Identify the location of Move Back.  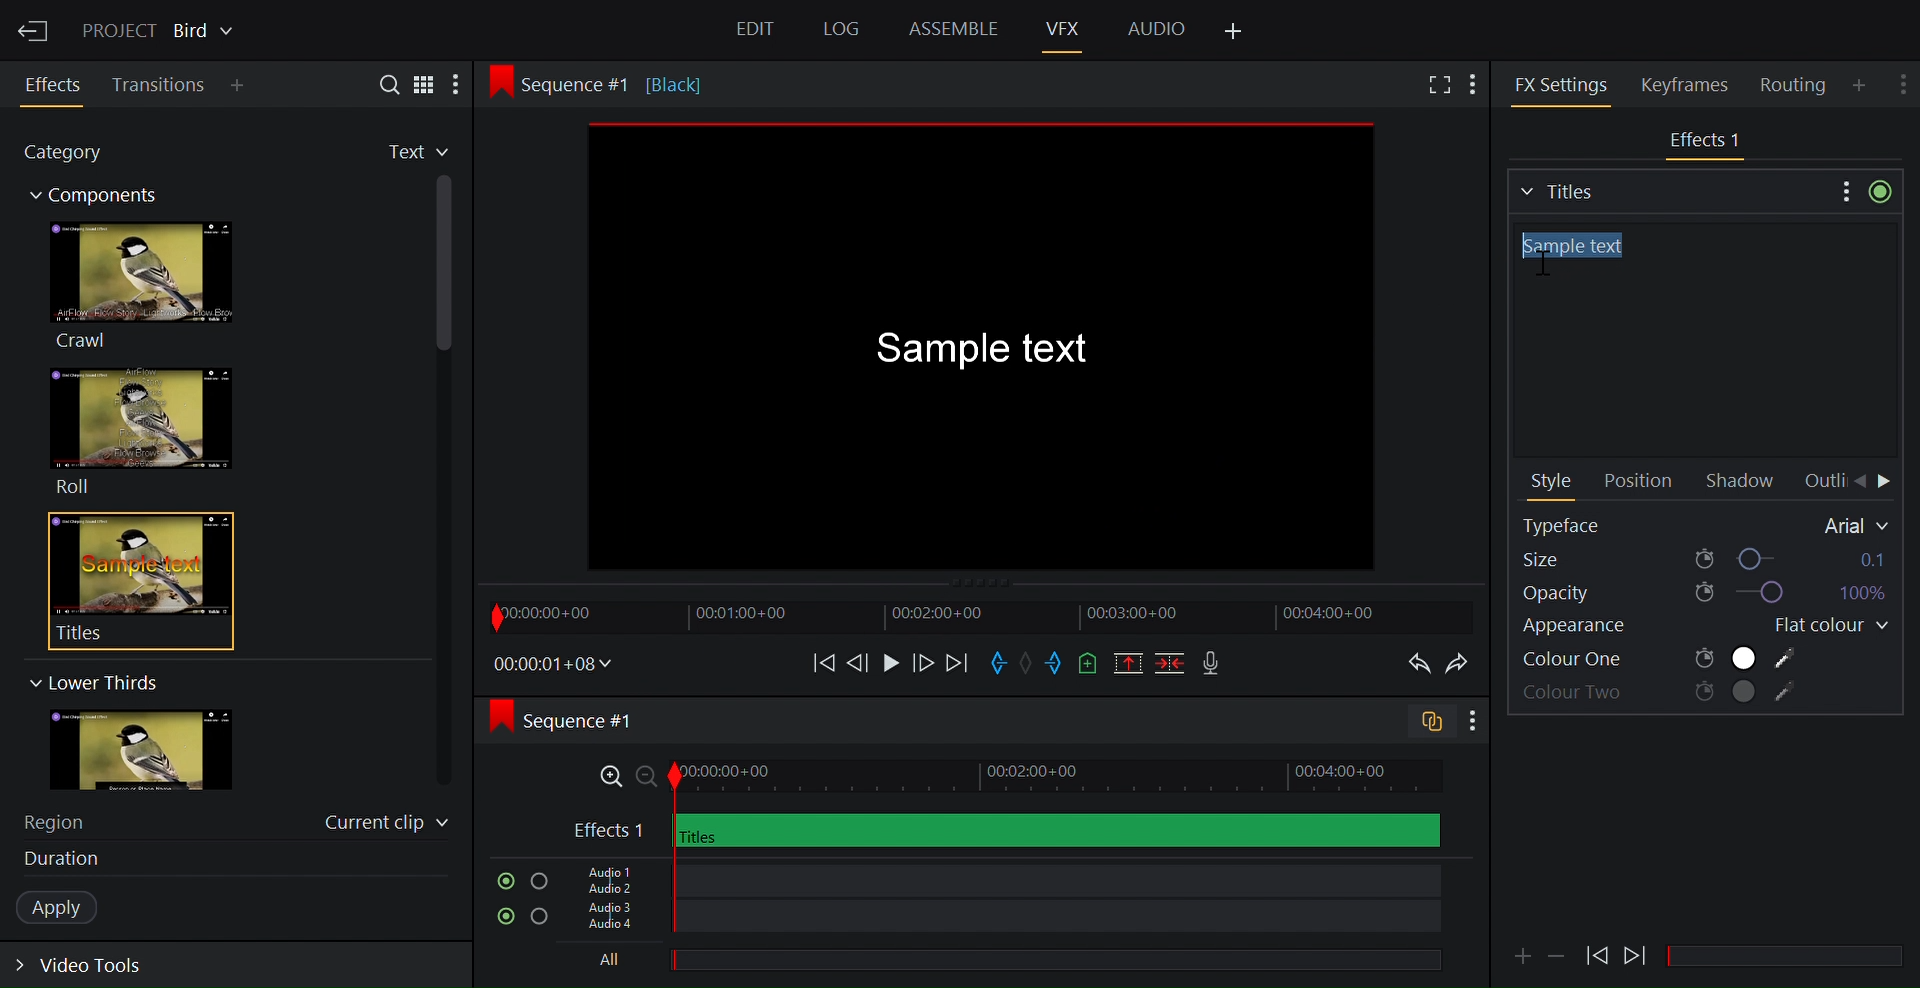
(1859, 482).